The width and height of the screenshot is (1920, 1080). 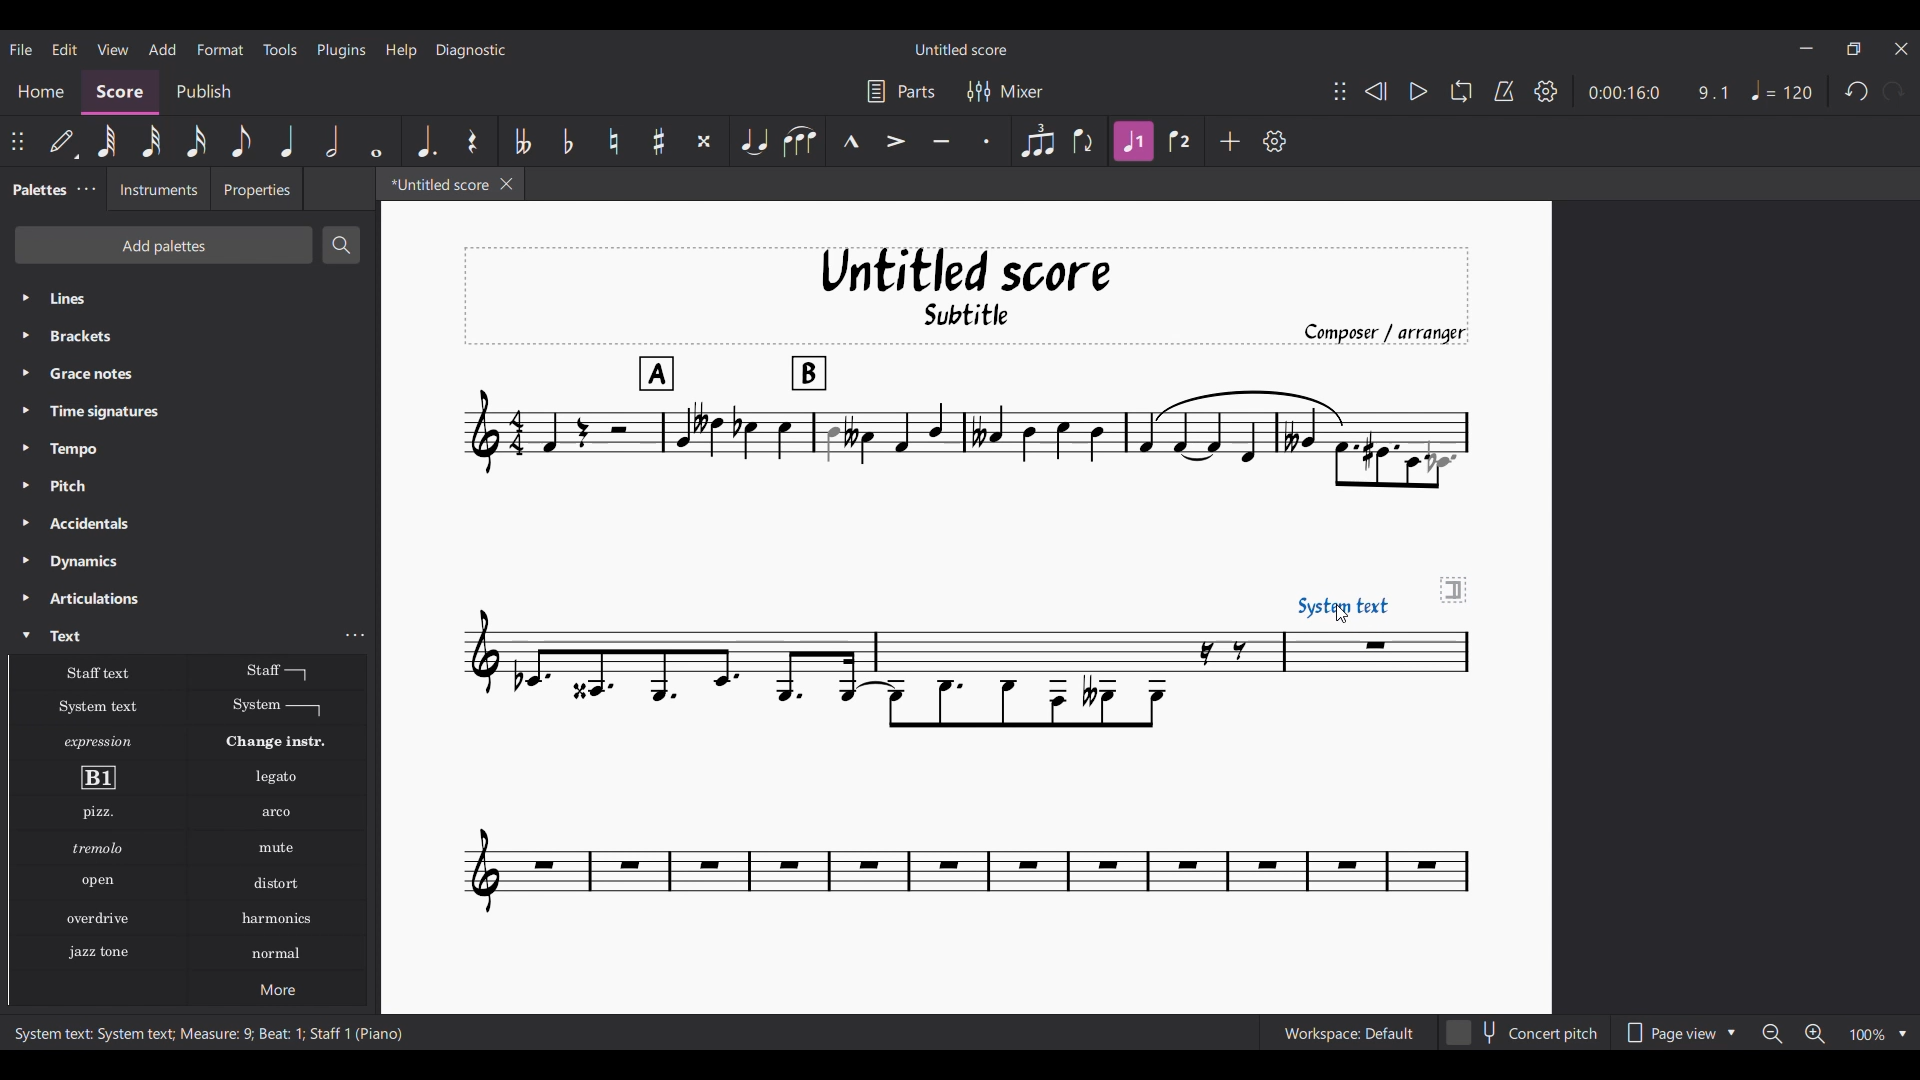 I want to click on Whole note, so click(x=378, y=141).